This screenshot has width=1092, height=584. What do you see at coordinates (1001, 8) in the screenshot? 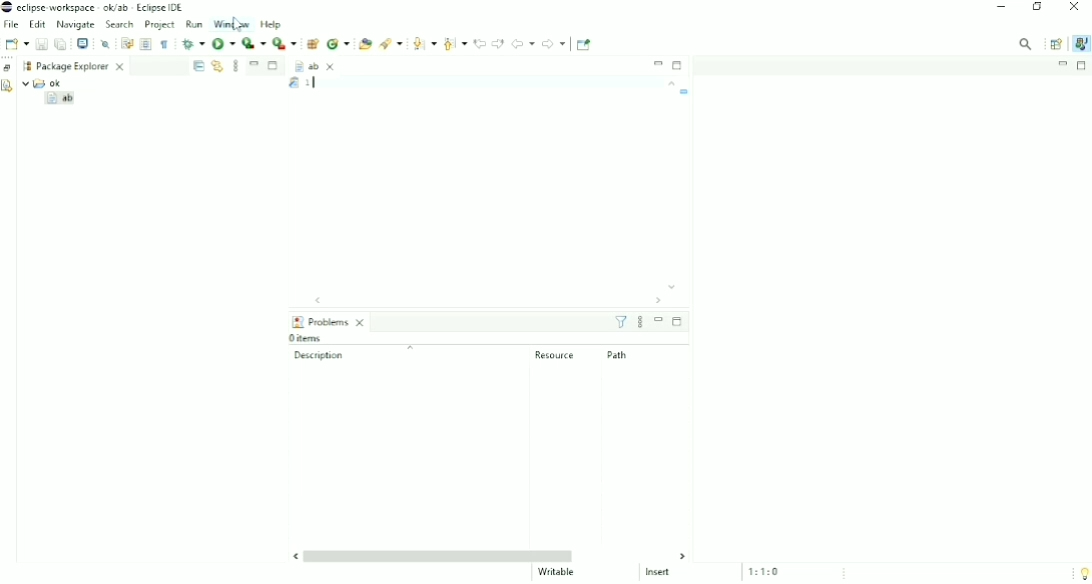
I see `Minimize` at bounding box center [1001, 8].